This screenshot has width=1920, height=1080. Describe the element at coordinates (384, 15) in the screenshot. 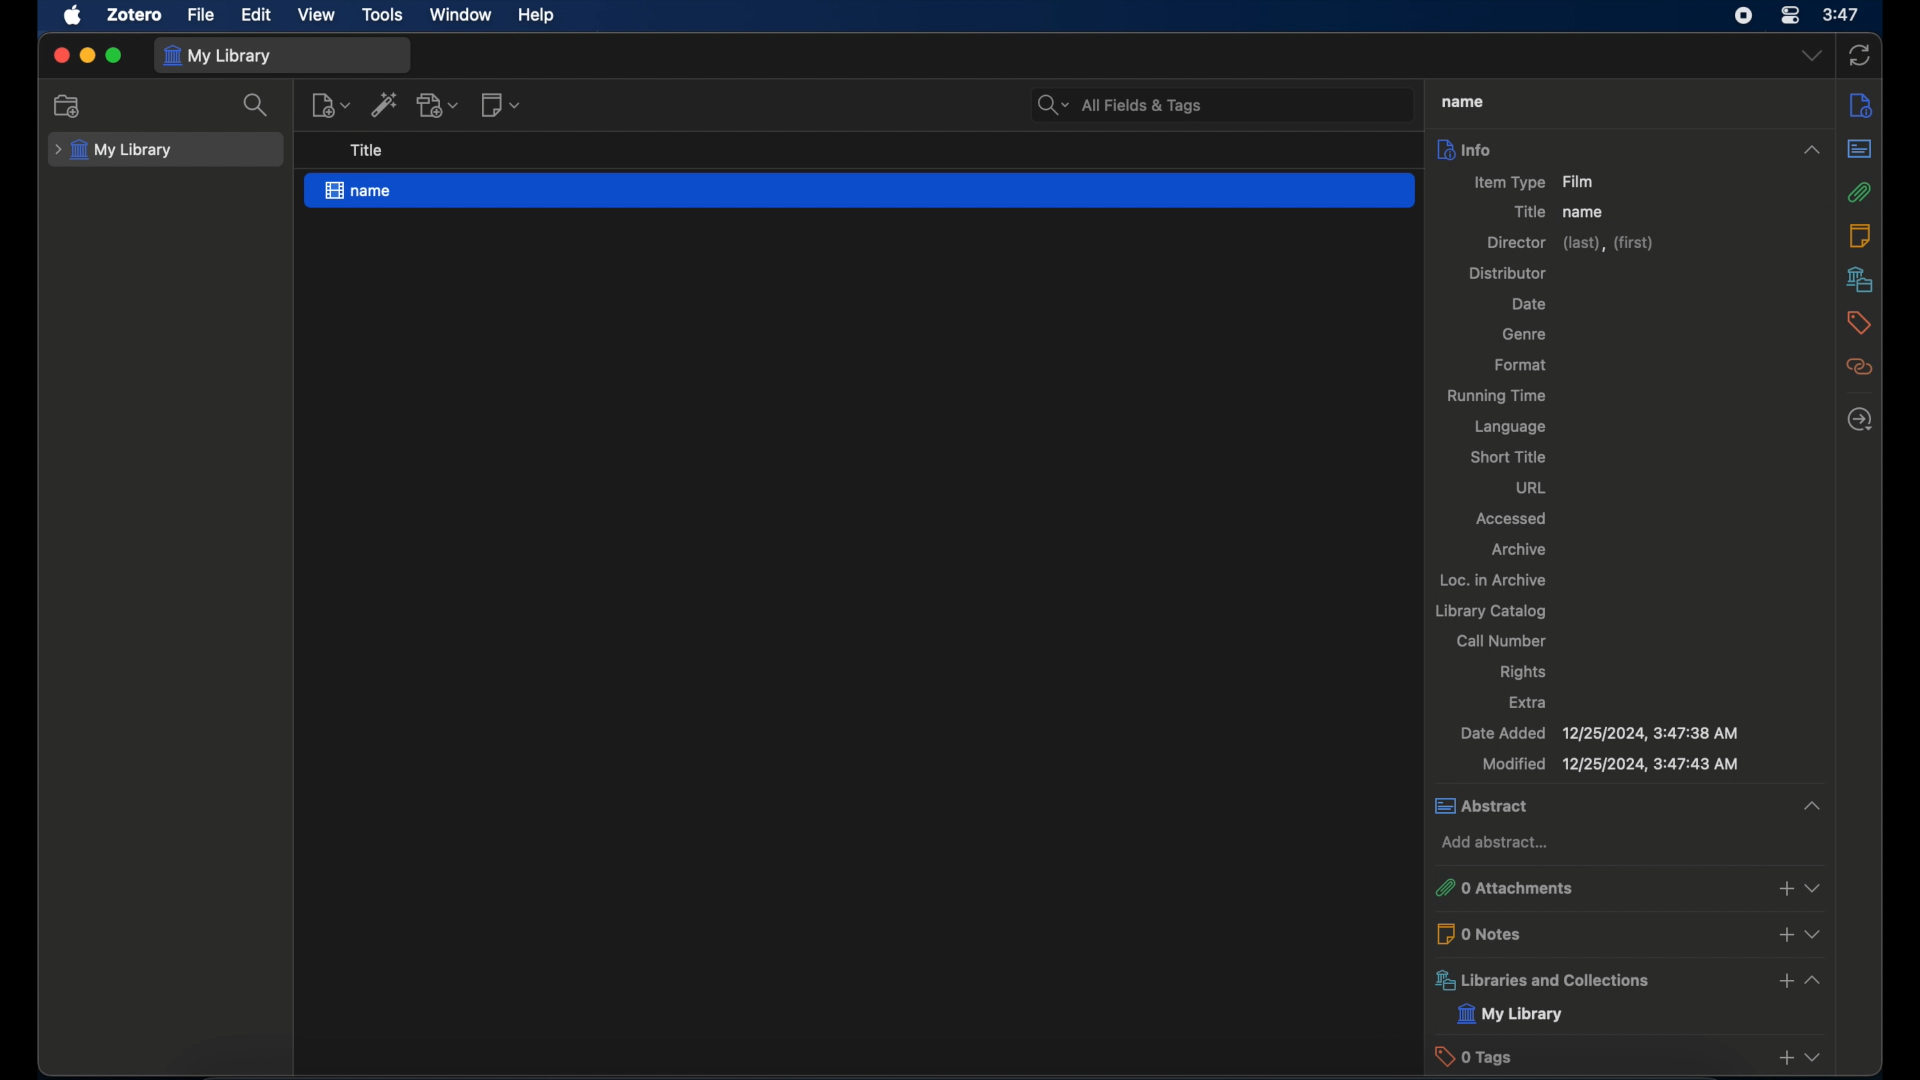

I see `tools` at that location.